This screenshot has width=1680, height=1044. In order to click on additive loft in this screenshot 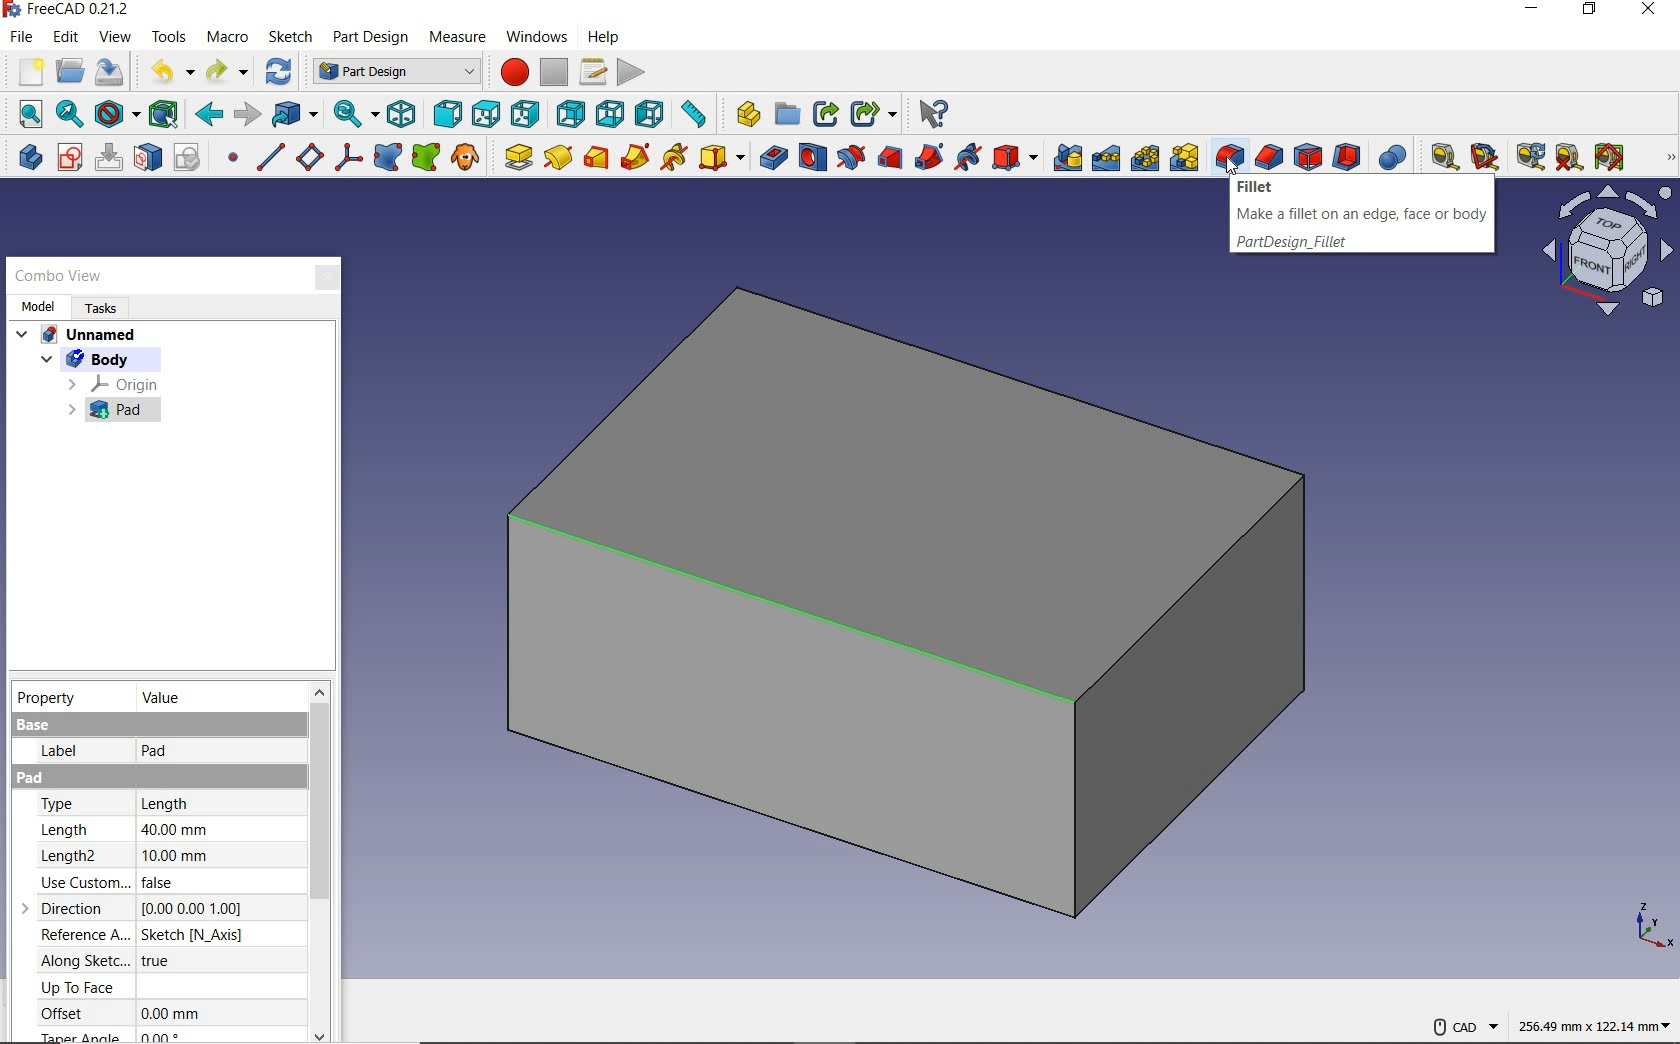, I will do `click(597, 159)`.